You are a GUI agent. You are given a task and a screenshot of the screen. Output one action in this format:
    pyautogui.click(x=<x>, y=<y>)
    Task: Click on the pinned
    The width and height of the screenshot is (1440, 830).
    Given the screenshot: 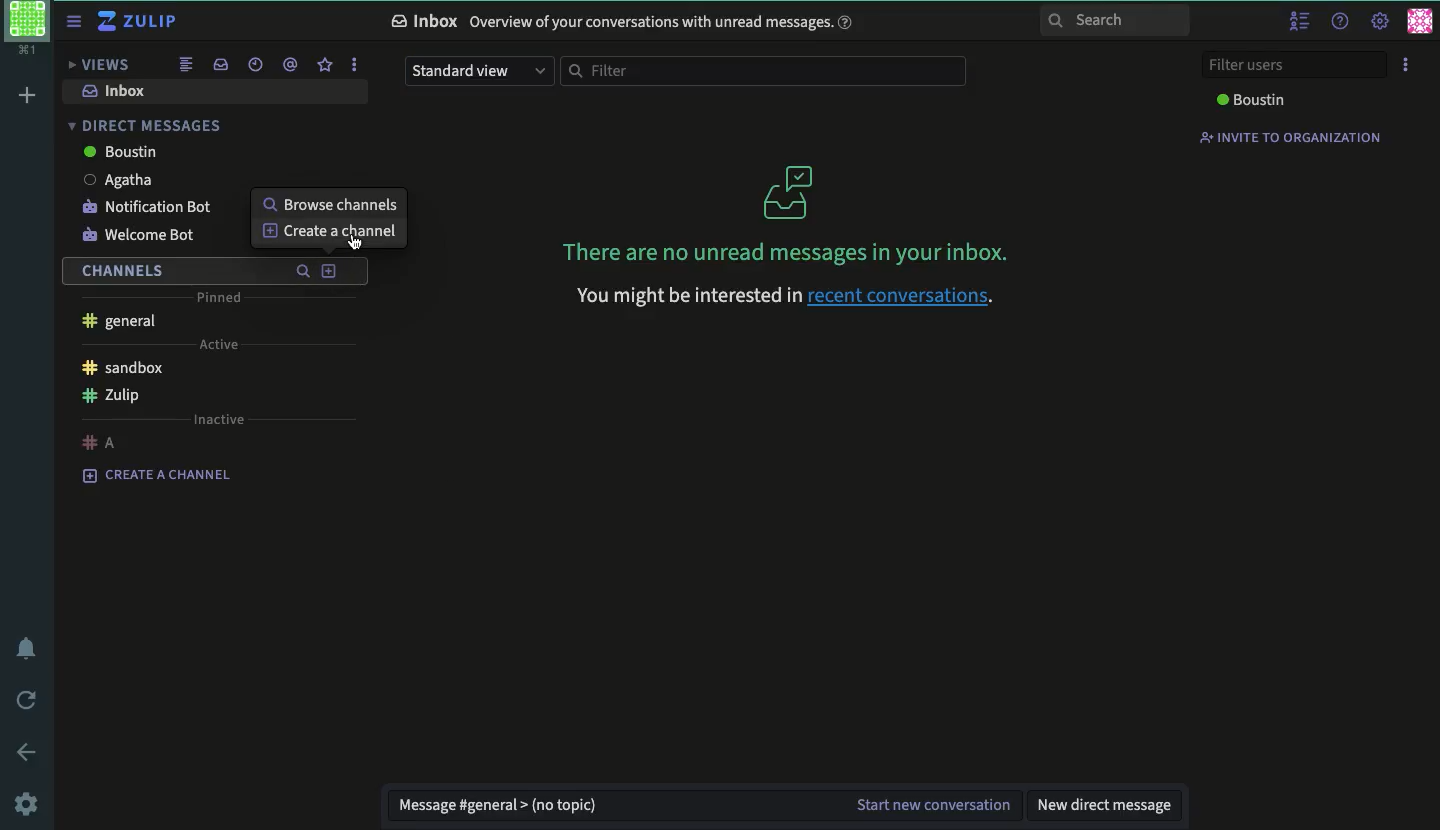 What is the action you would take?
    pyautogui.click(x=210, y=299)
    